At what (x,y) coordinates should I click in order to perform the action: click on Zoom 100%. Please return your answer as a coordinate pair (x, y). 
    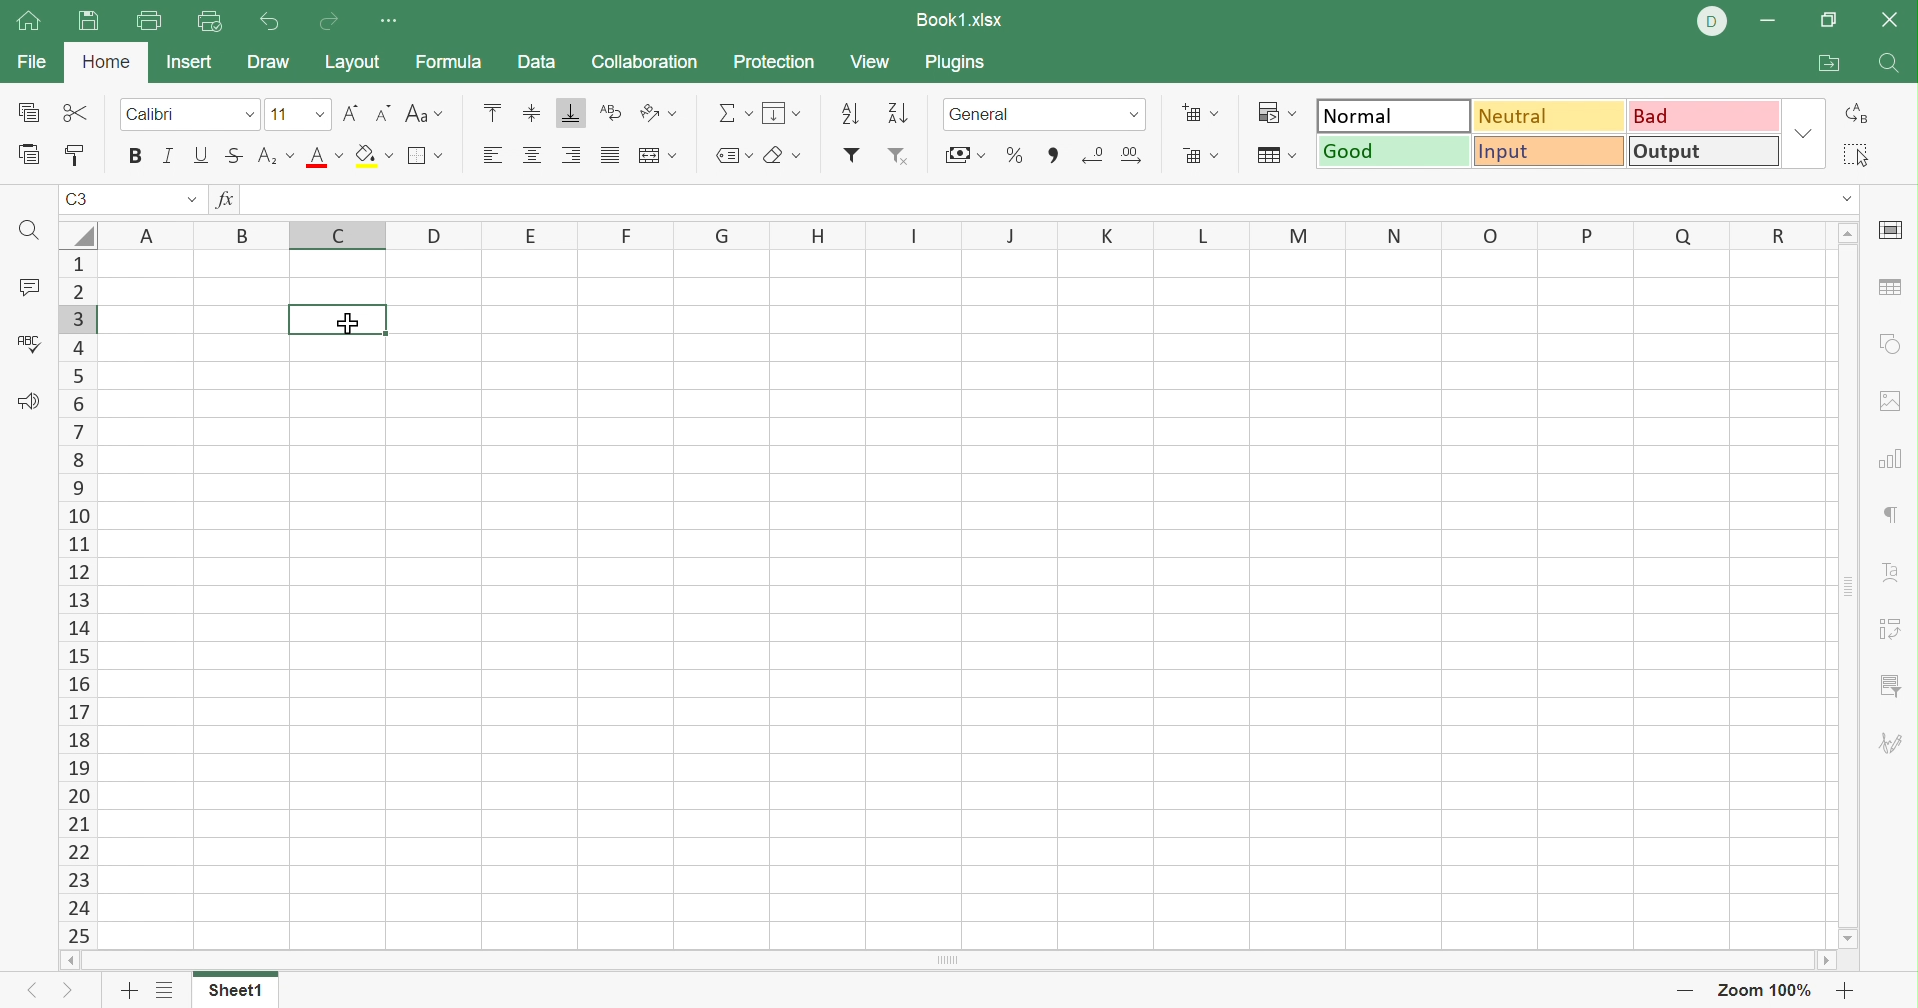
    Looking at the image, I should click on (1768, 989).